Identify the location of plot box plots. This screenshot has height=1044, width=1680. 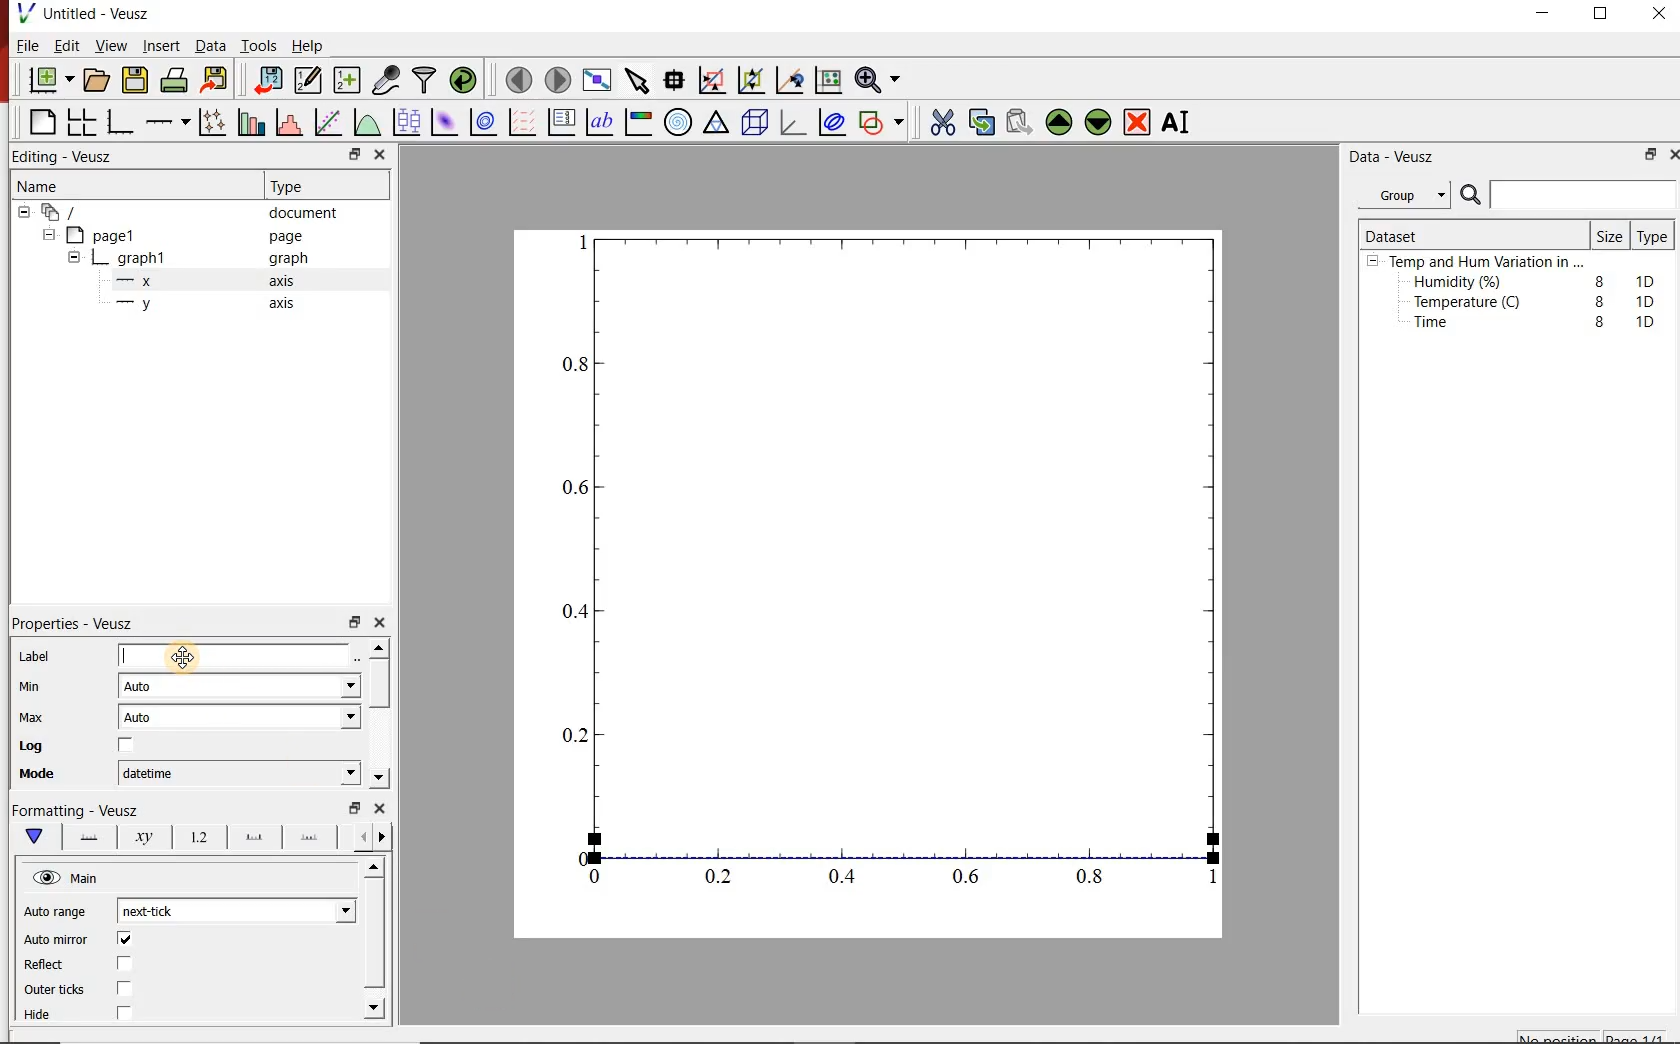
(407, 123).